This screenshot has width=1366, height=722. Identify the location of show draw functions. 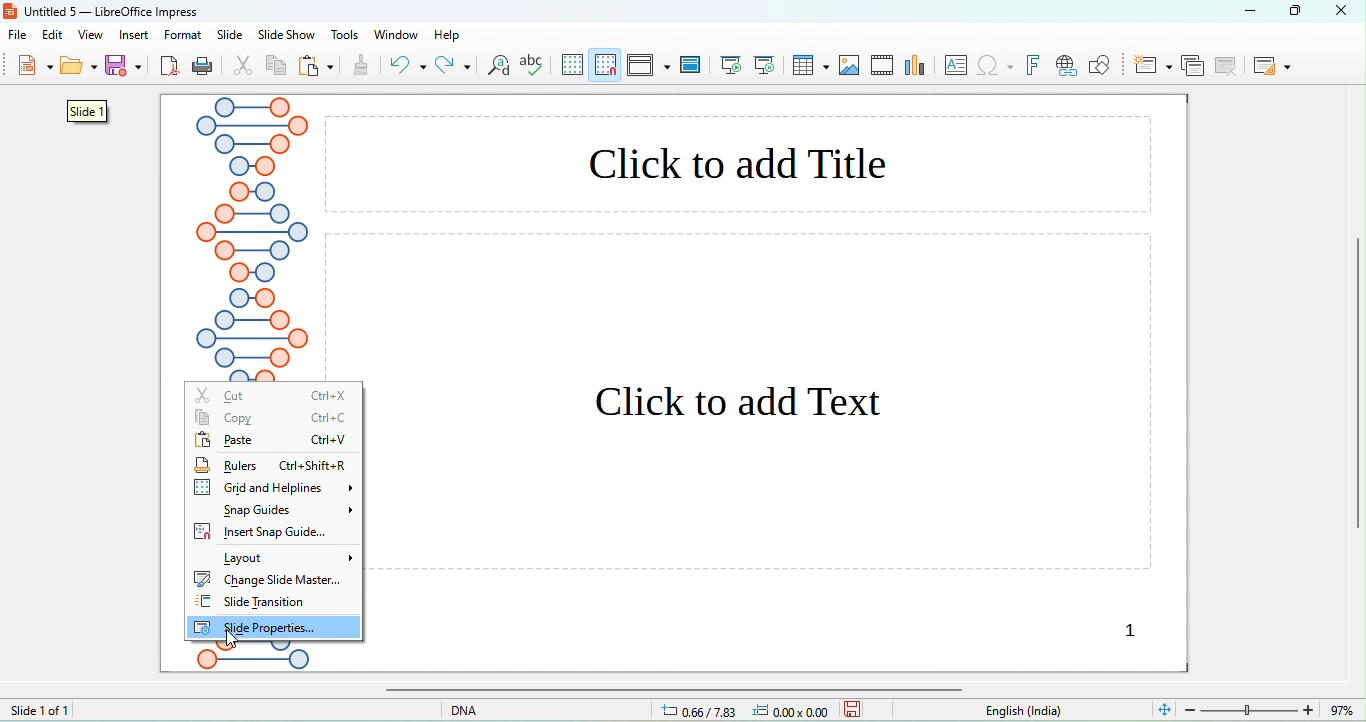
(1099, 65).